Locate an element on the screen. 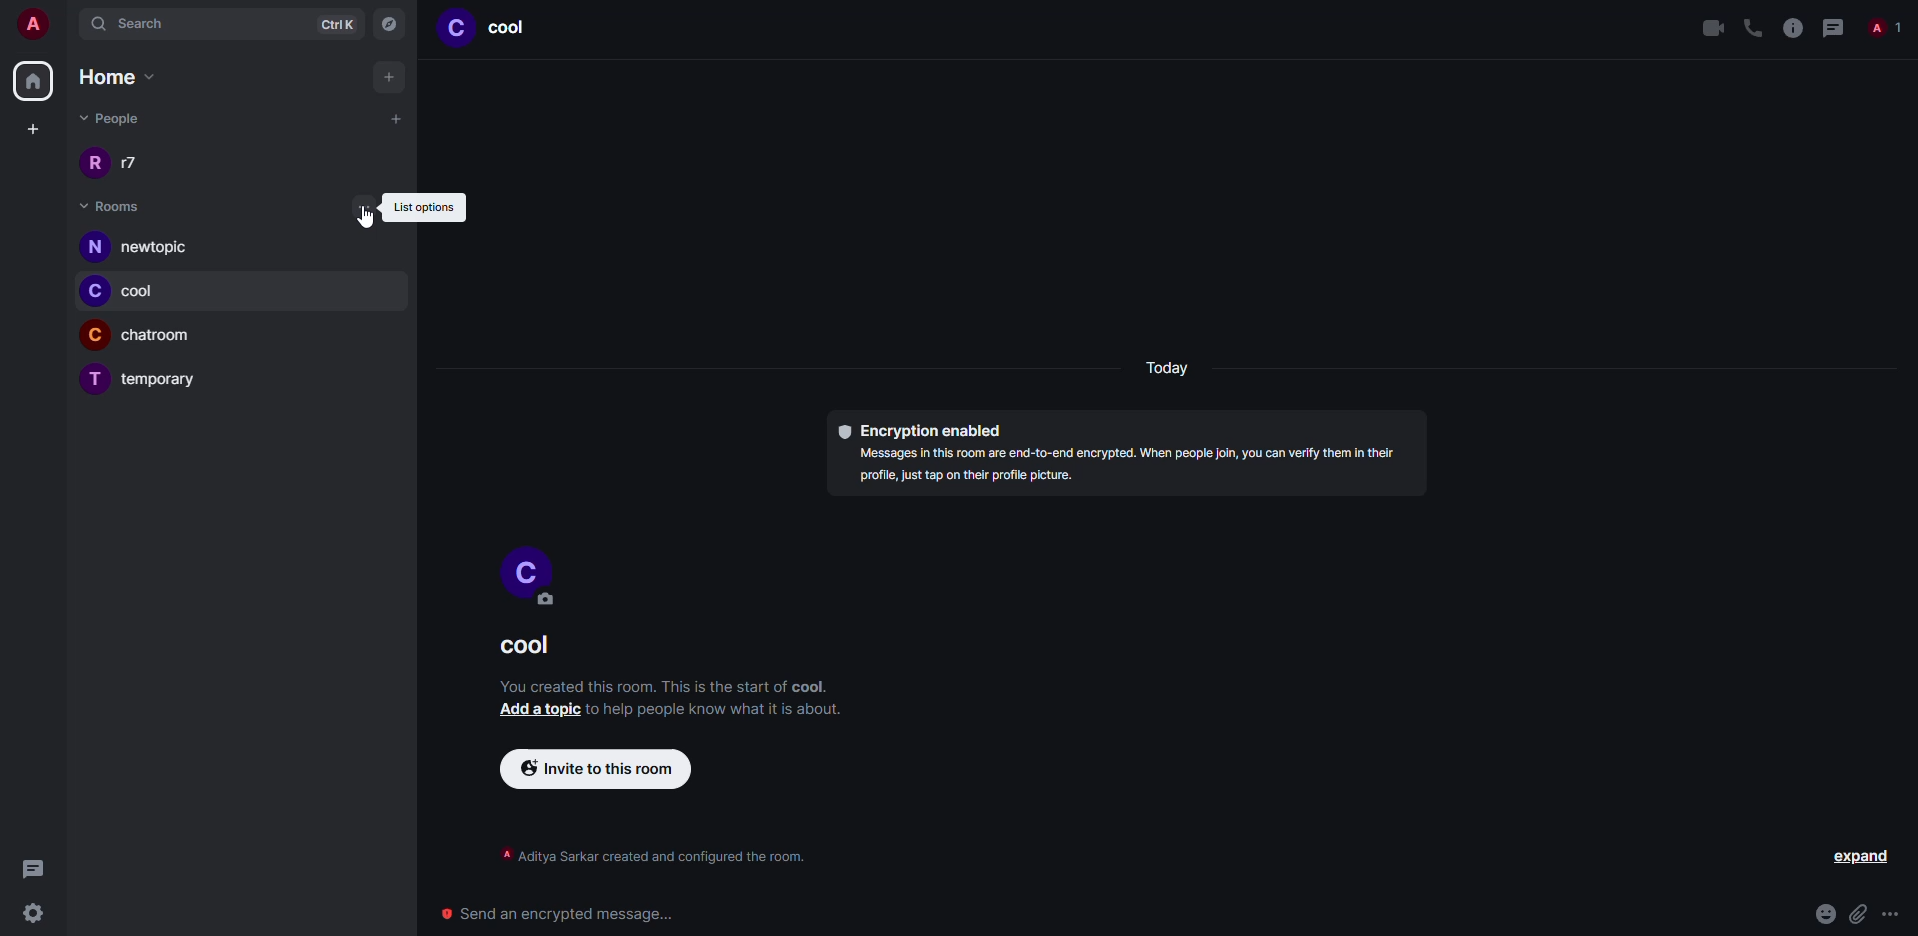 Image resolution: width=1918 pixels, height=936 pixels. info is located at coordinates (664, 685).